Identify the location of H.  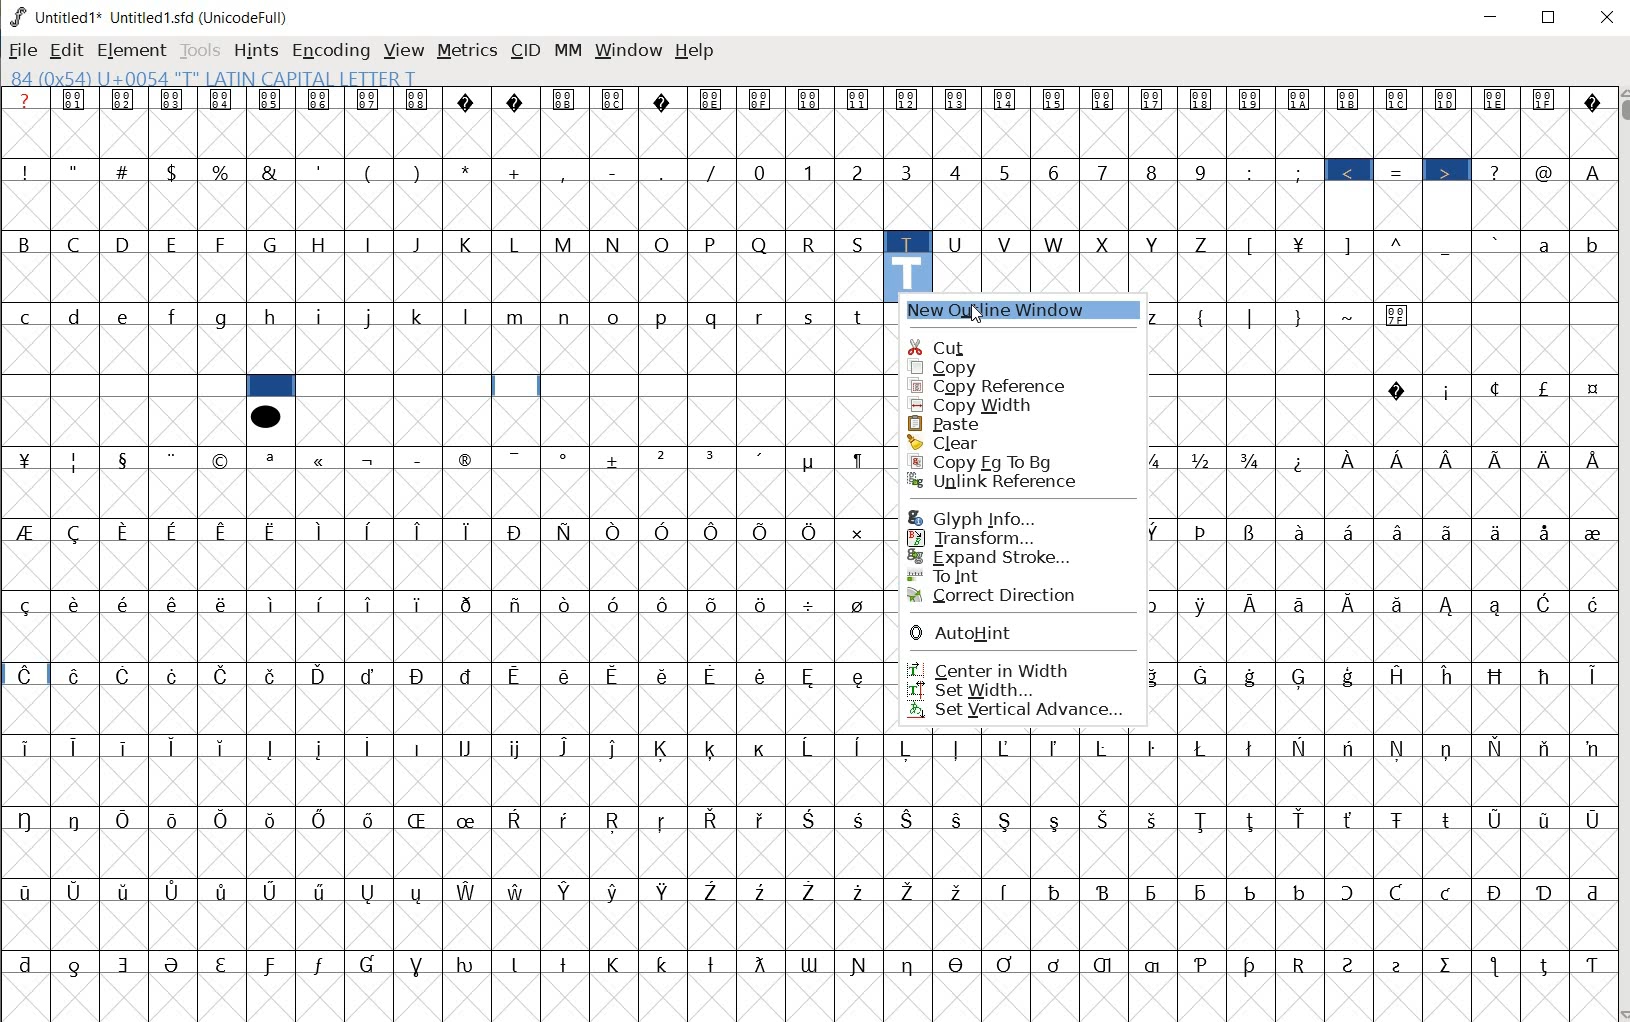
(321, 244).